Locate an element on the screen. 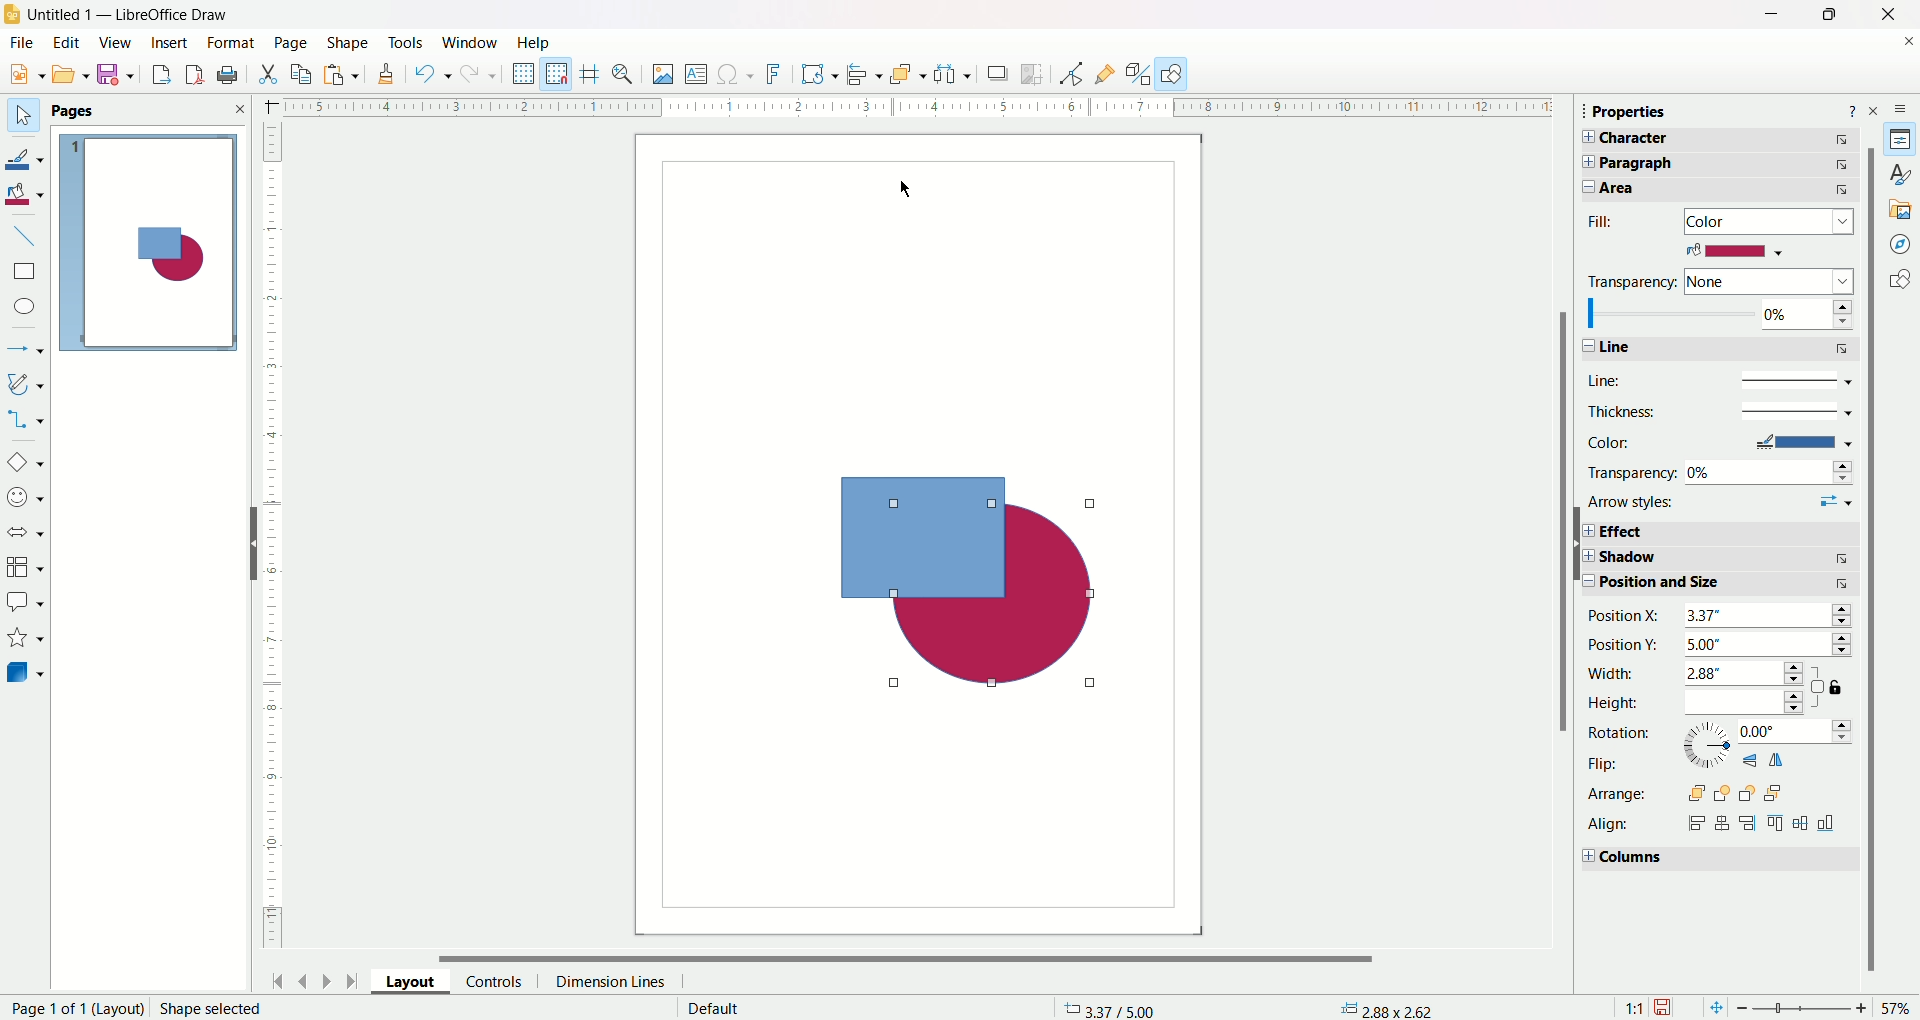  3D objects is located at coordinates (27, 675).